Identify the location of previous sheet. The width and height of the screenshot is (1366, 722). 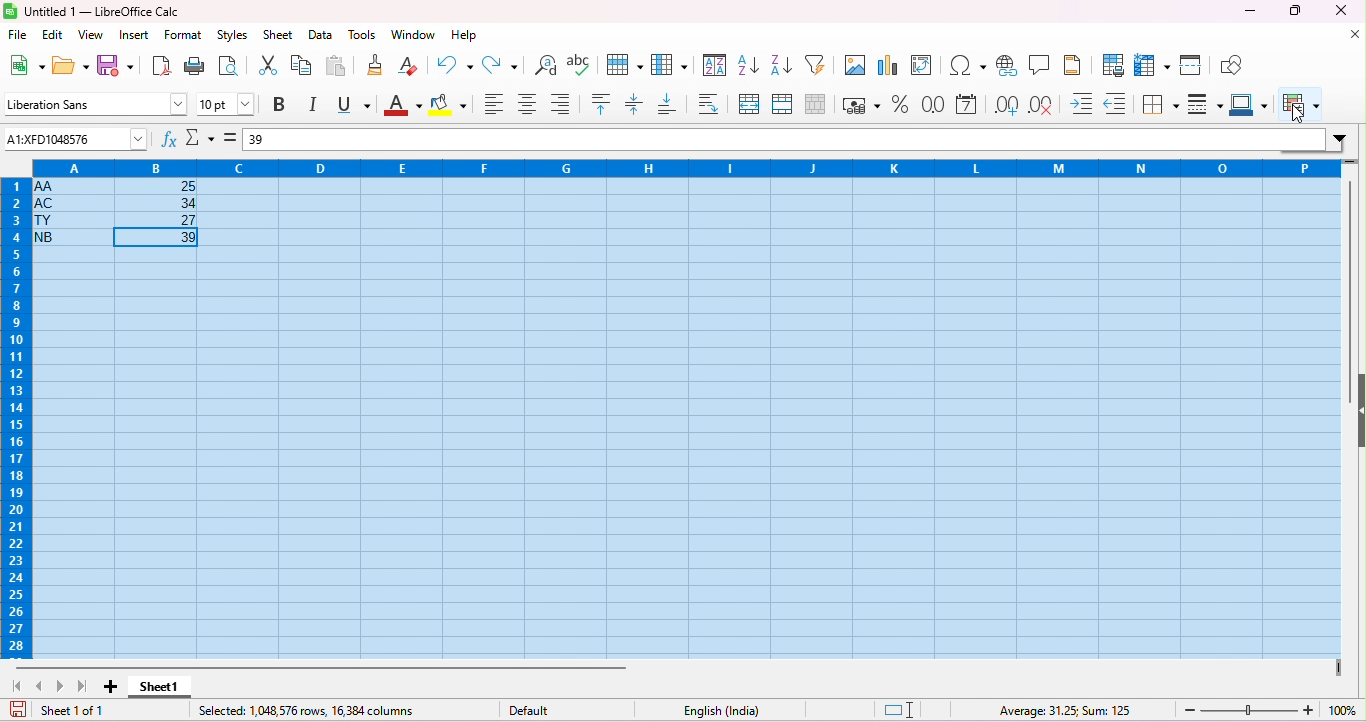
(41, 686).